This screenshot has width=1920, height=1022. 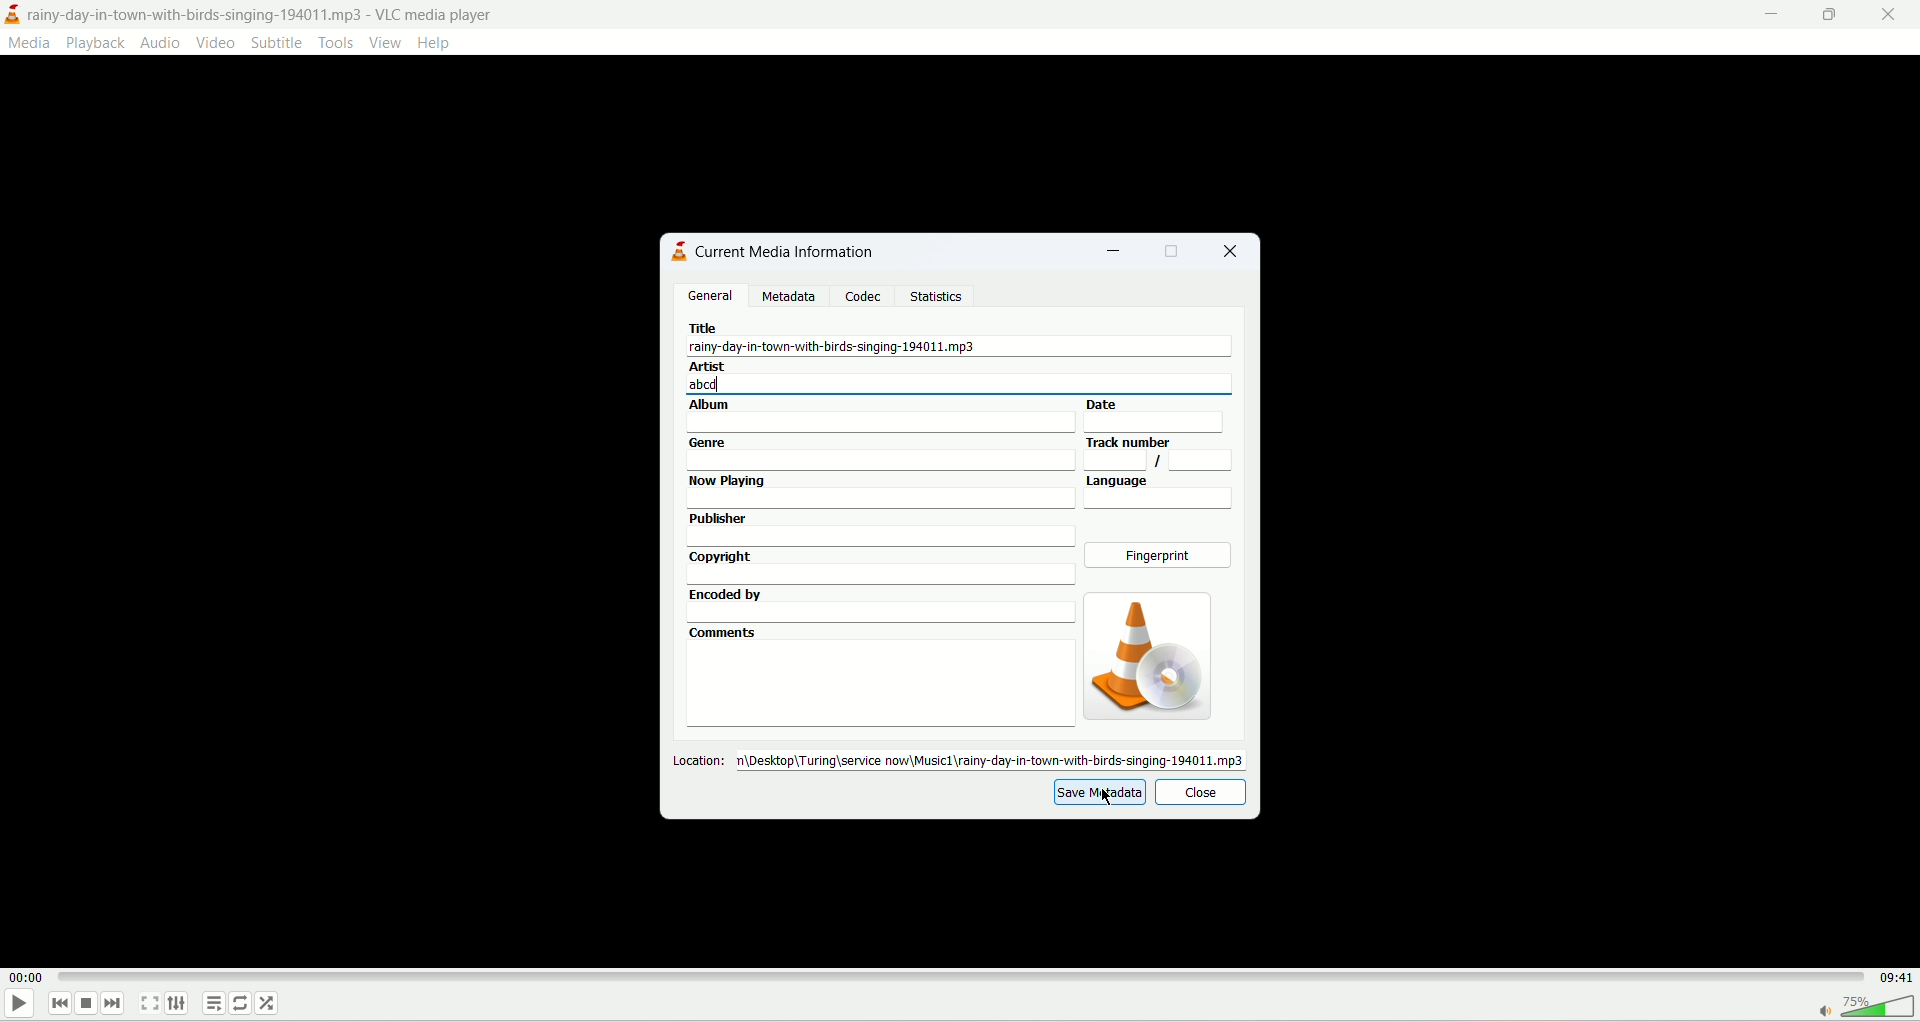 I want to click on stop, so click(x=87, y=1001).